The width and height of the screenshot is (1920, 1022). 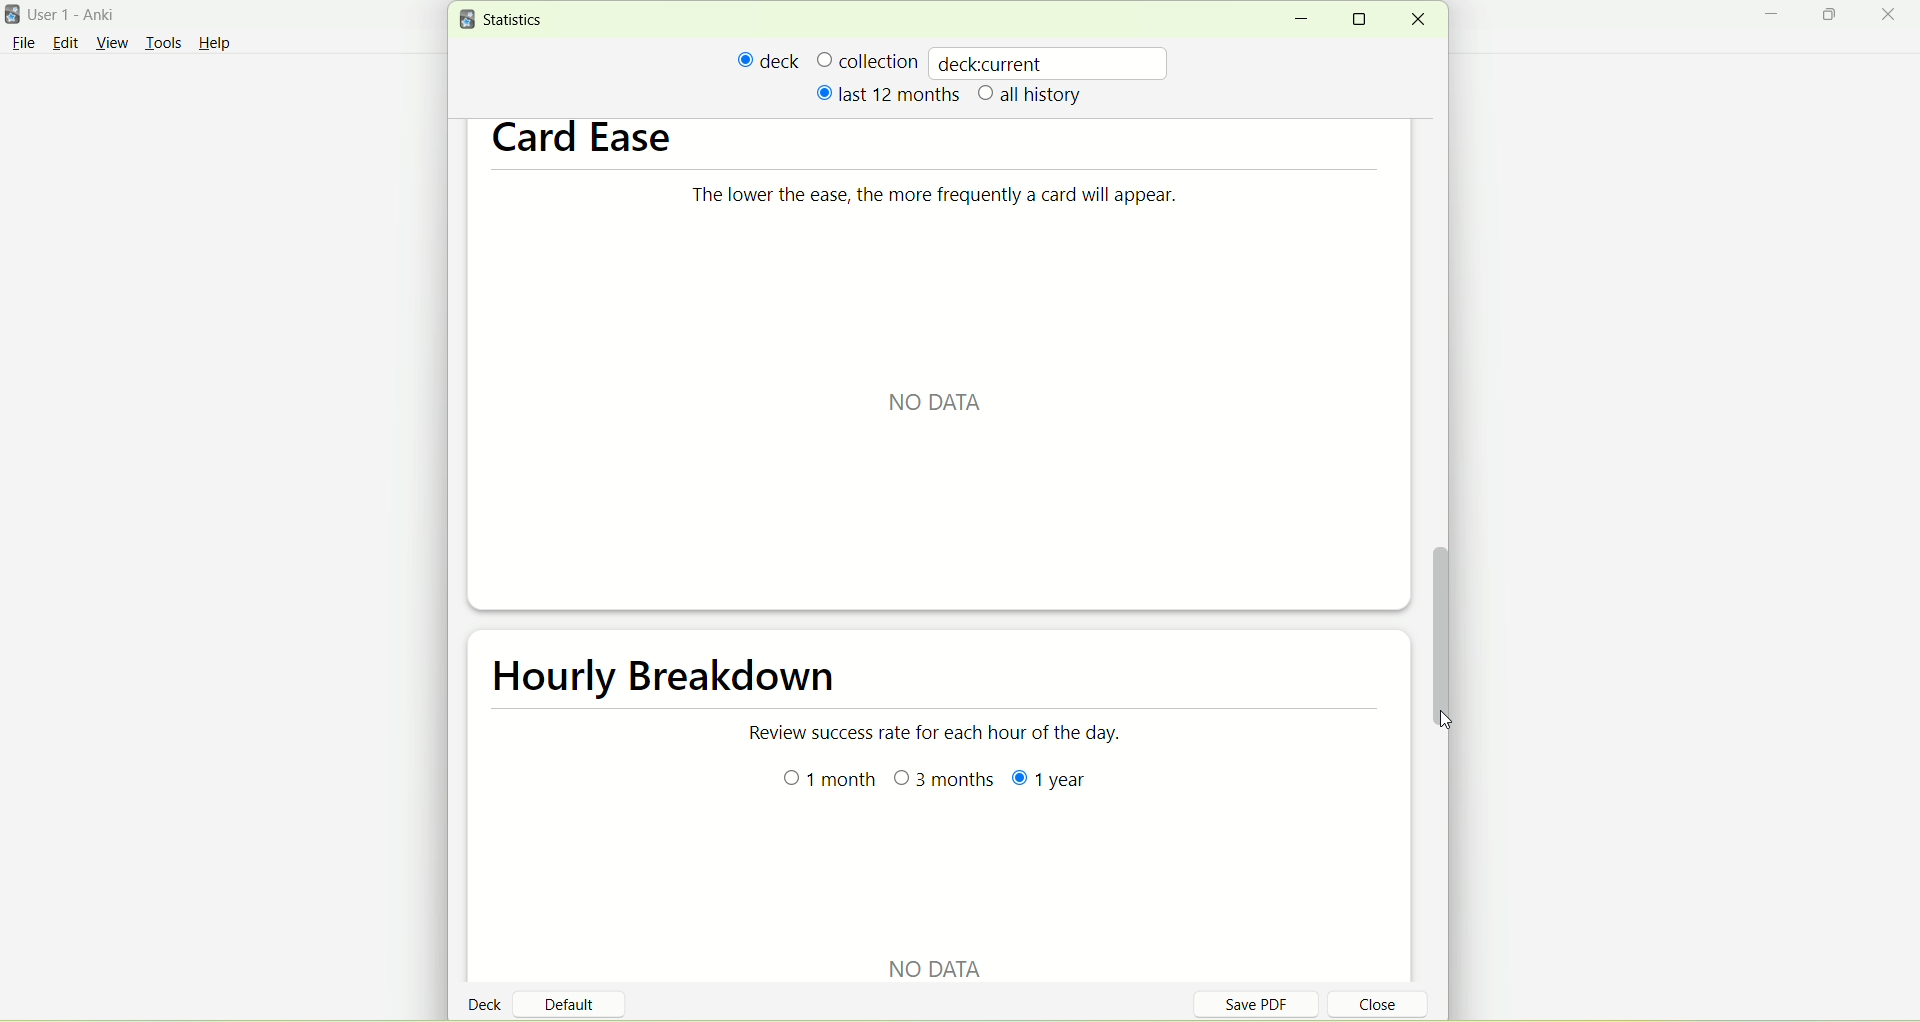 What do you see at coordinates (488, 1003) in the screenshot?
I see `deck` at bounding box center [488, 1003].